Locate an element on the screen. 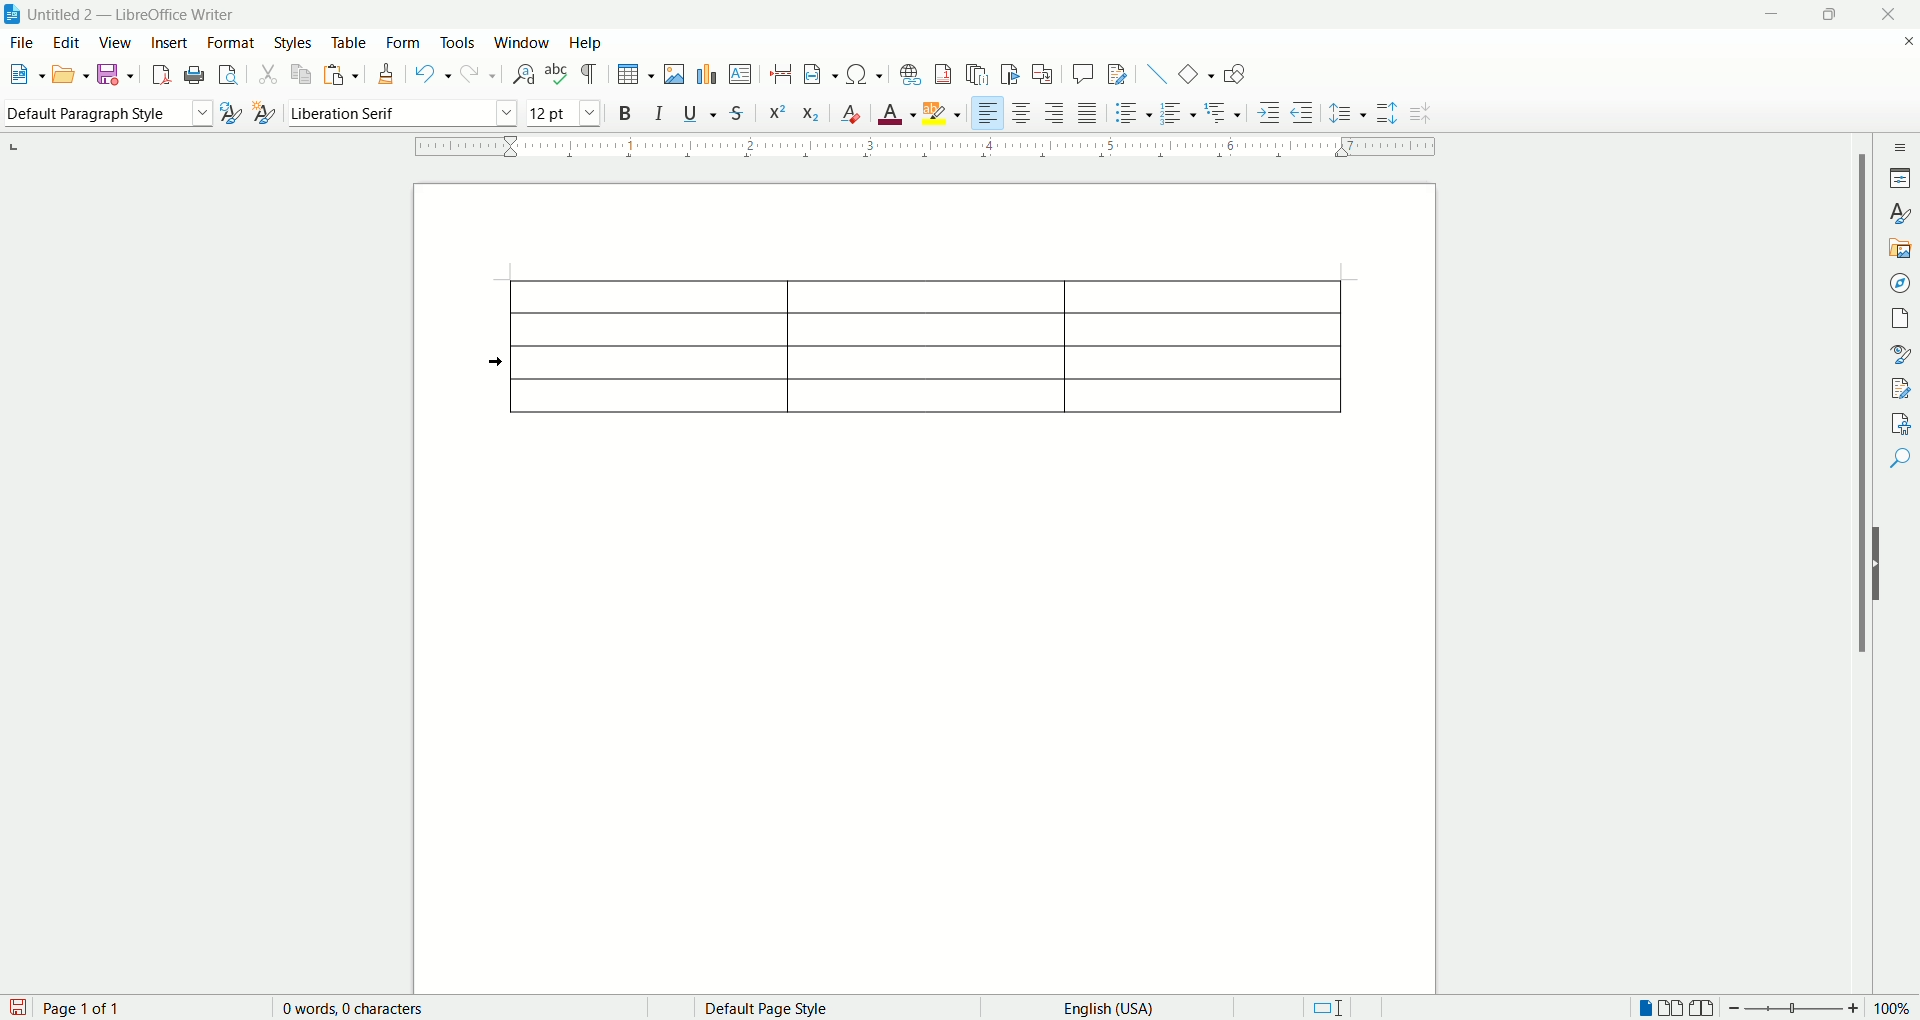  bold is located at coordinates (625, 112).